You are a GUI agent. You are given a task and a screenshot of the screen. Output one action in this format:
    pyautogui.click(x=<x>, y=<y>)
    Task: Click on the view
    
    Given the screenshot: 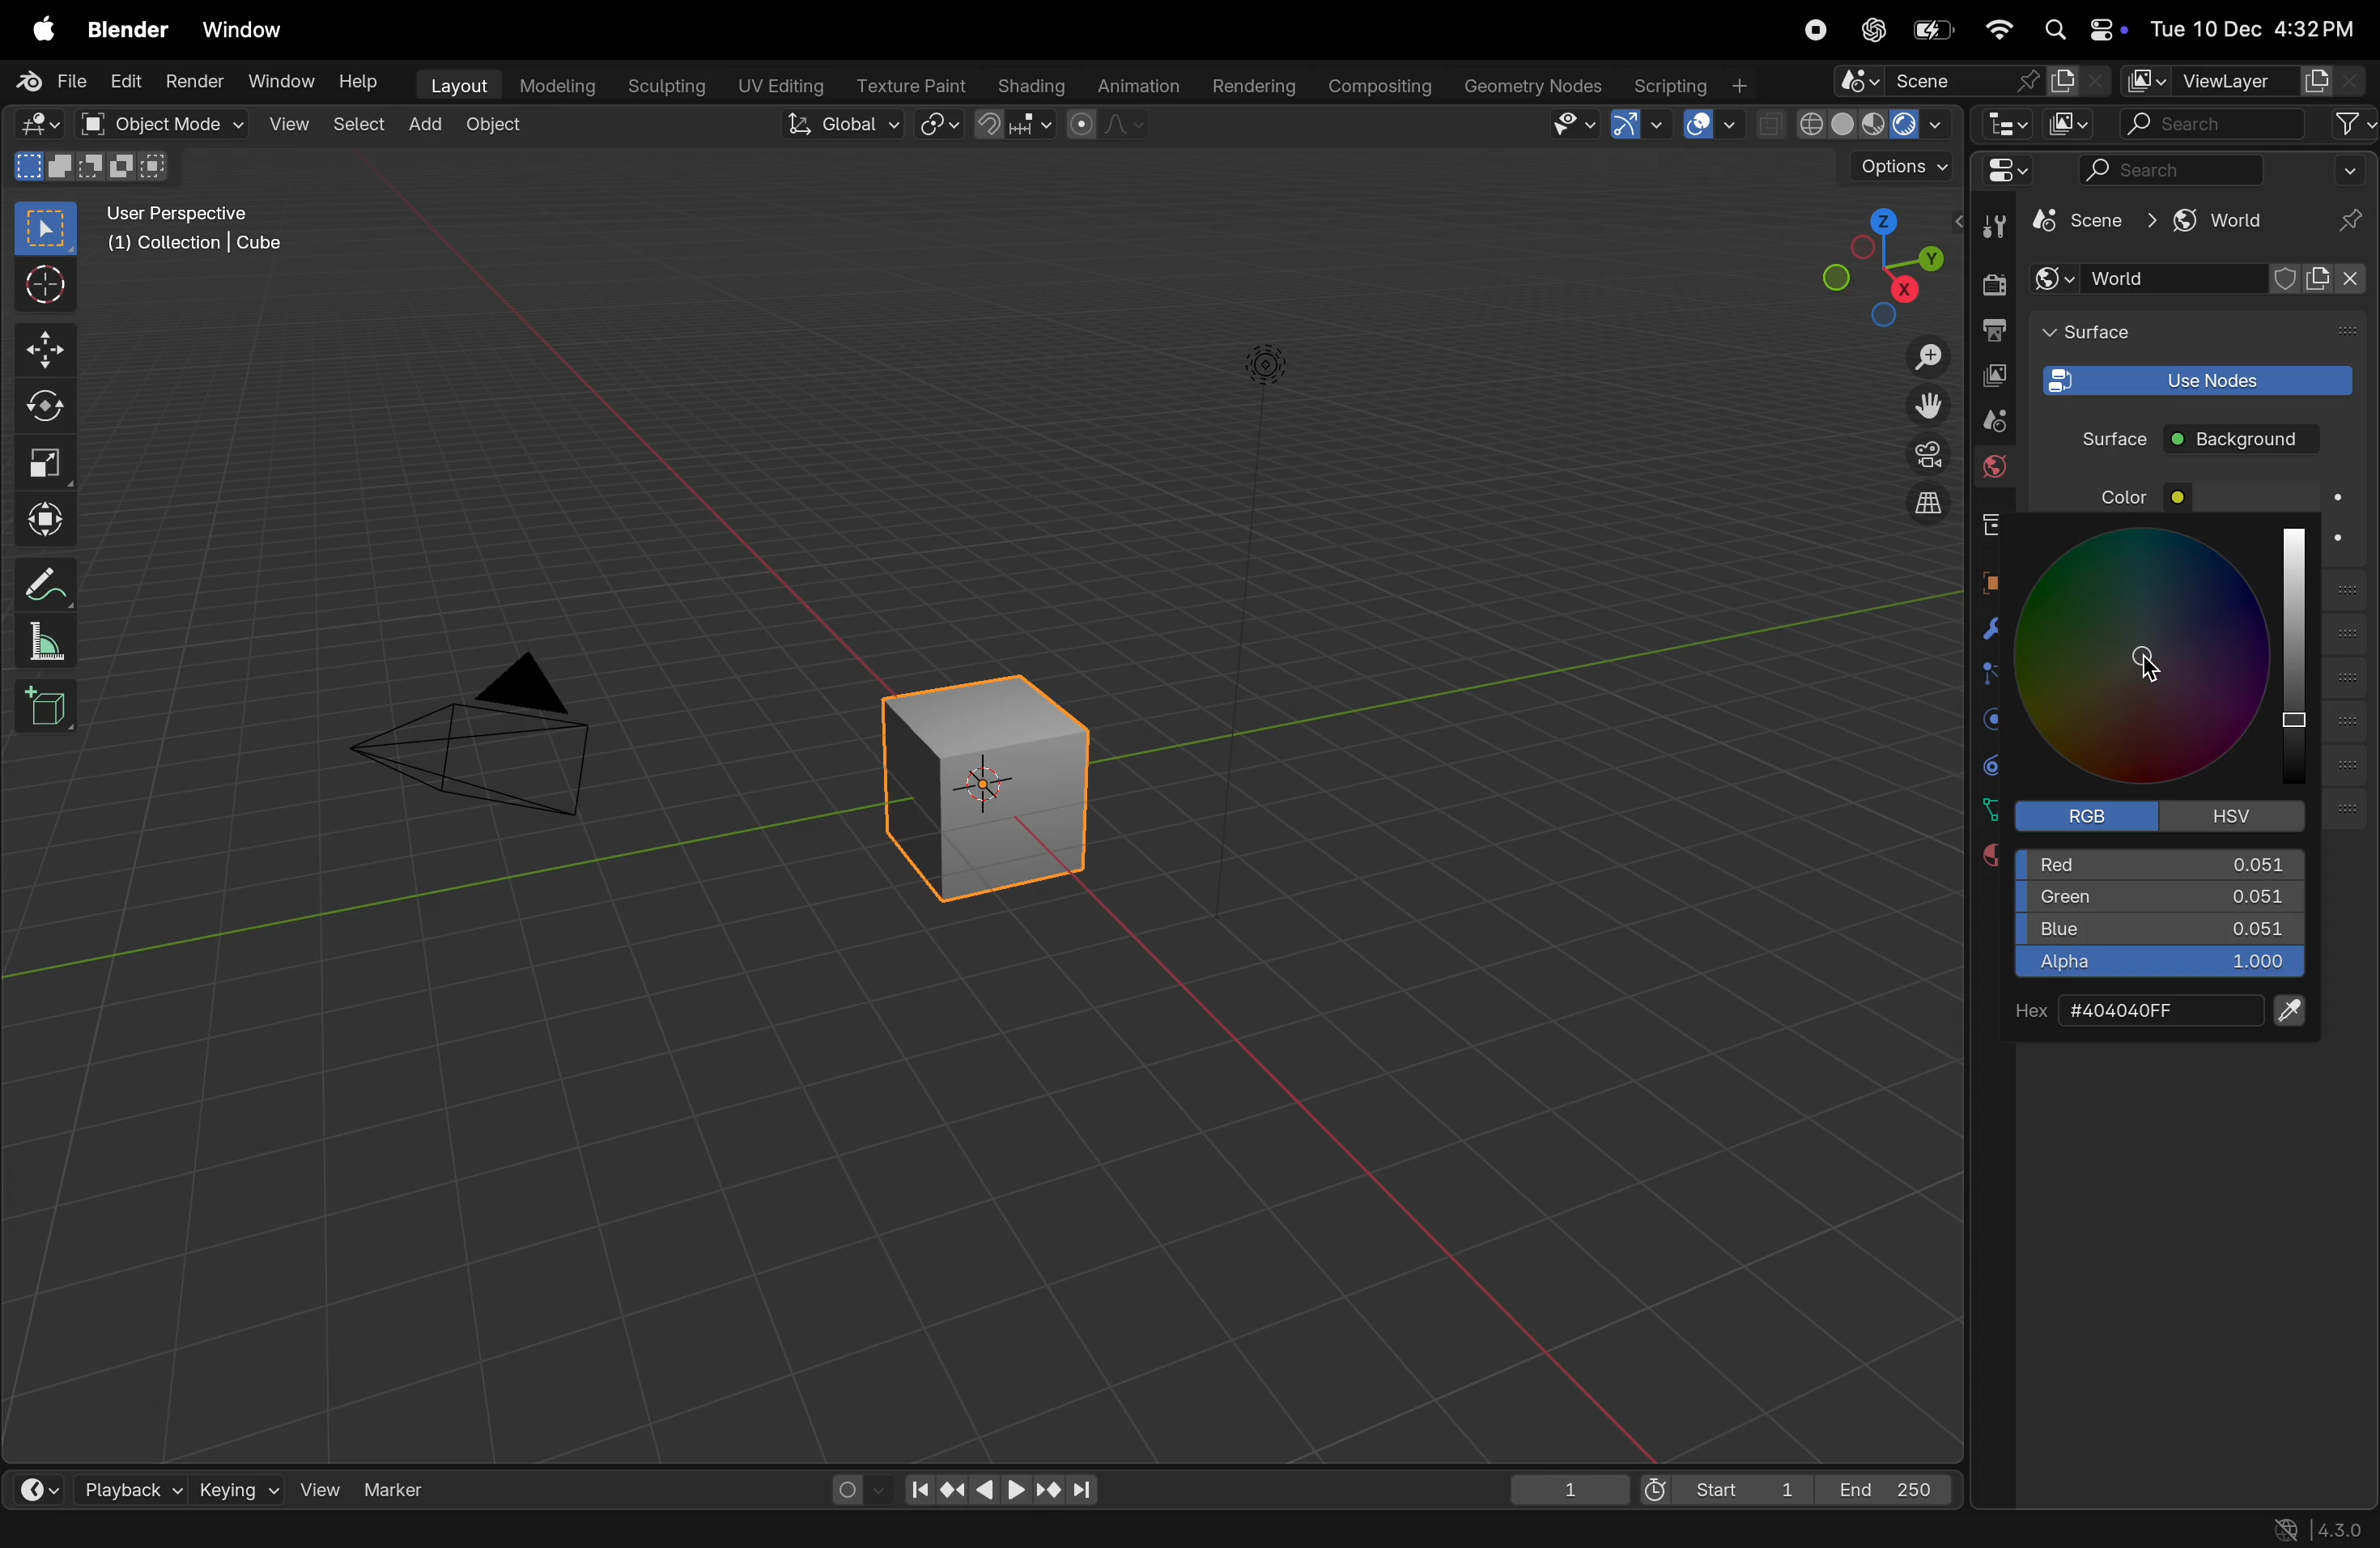 What is the action you would take?
    pyautogui.click(x=320, y=1486)
    